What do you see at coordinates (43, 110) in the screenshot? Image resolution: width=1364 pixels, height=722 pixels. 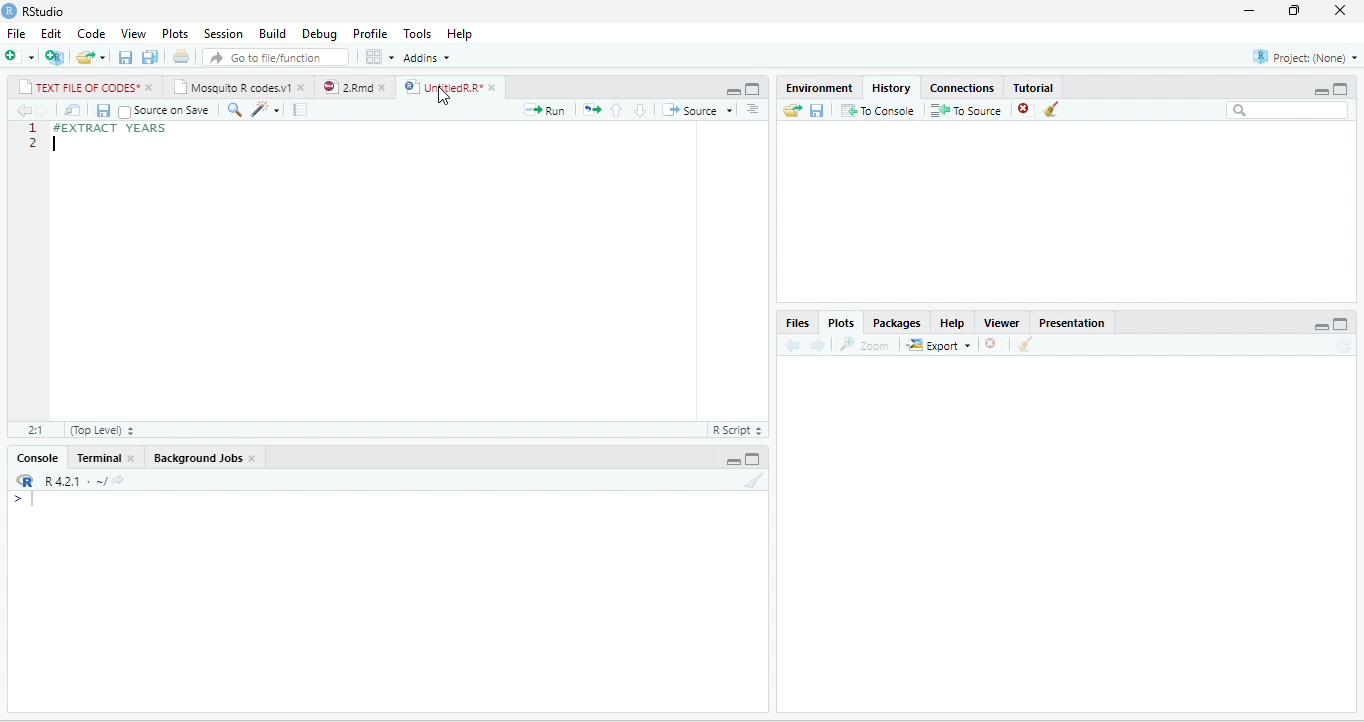 I see `forward` at bounding box center [43, 110].